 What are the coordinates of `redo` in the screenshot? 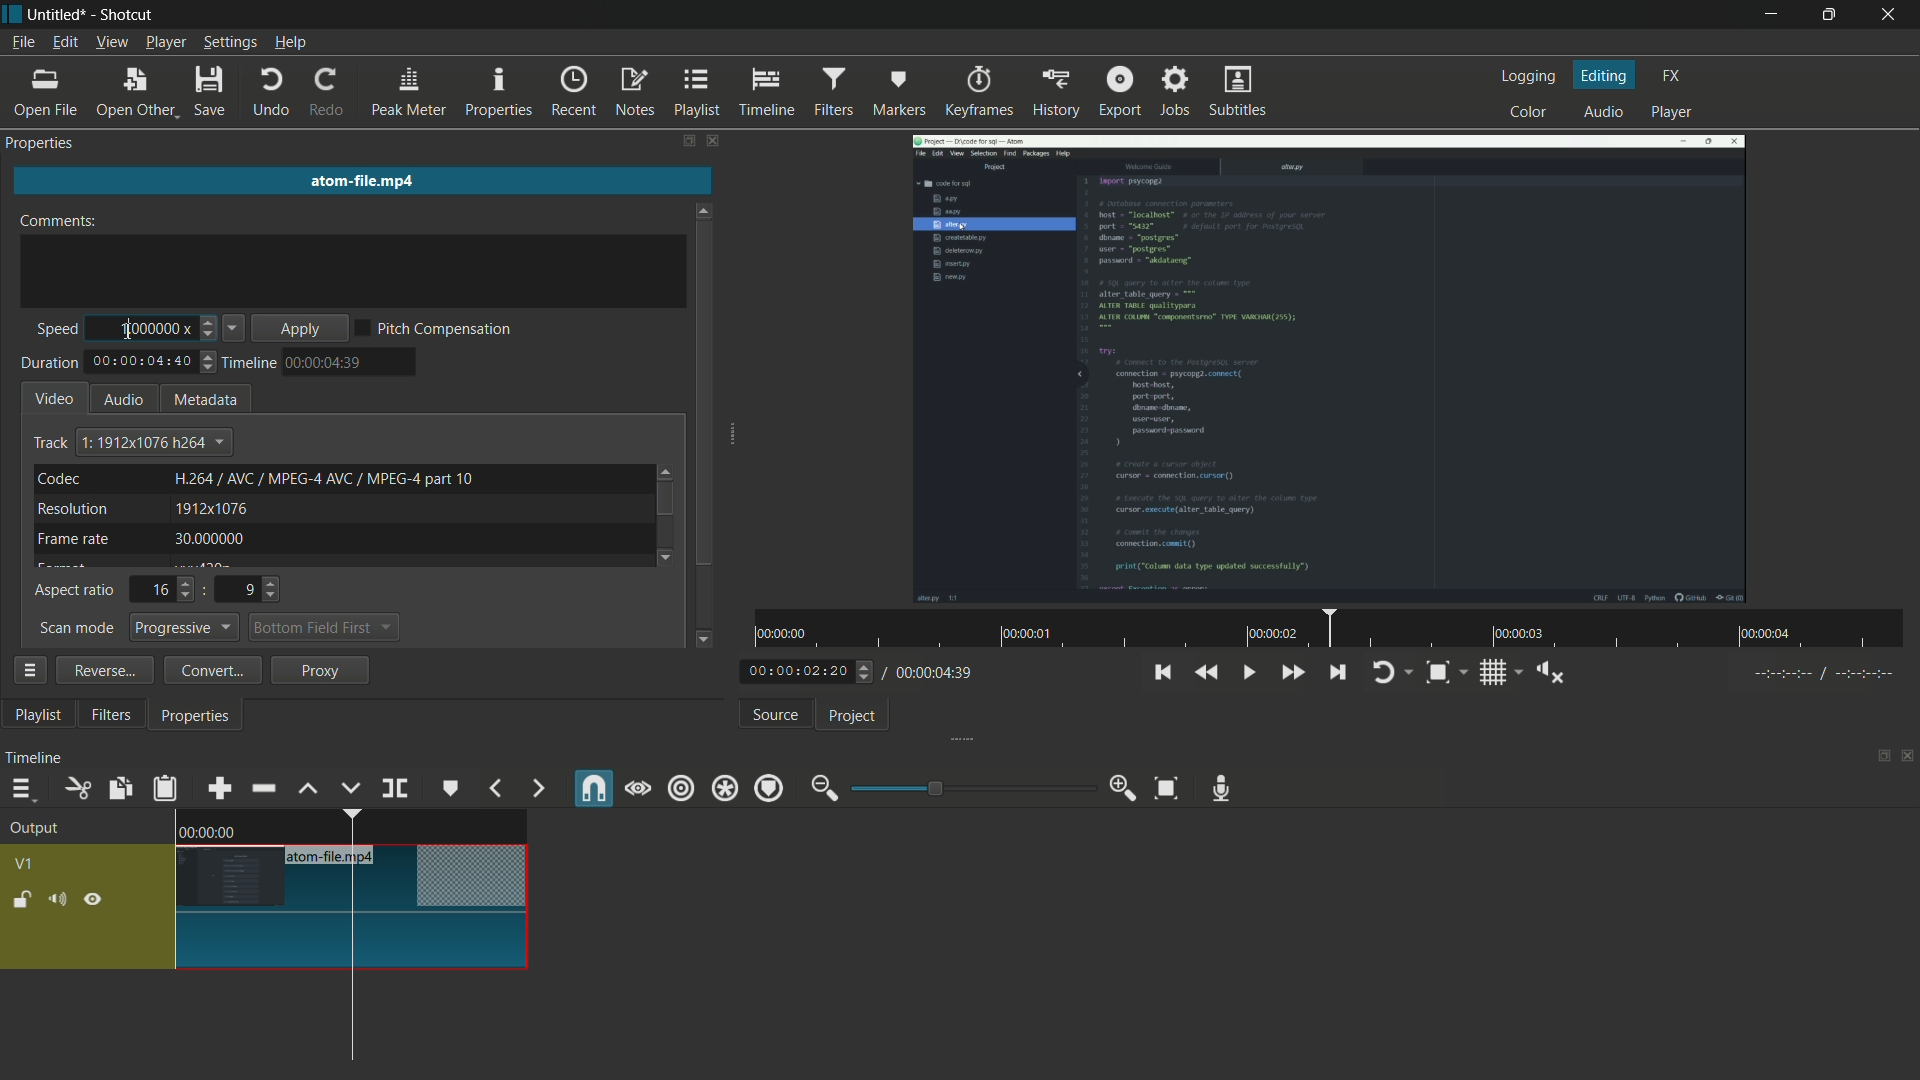 It's located at (328, 92).